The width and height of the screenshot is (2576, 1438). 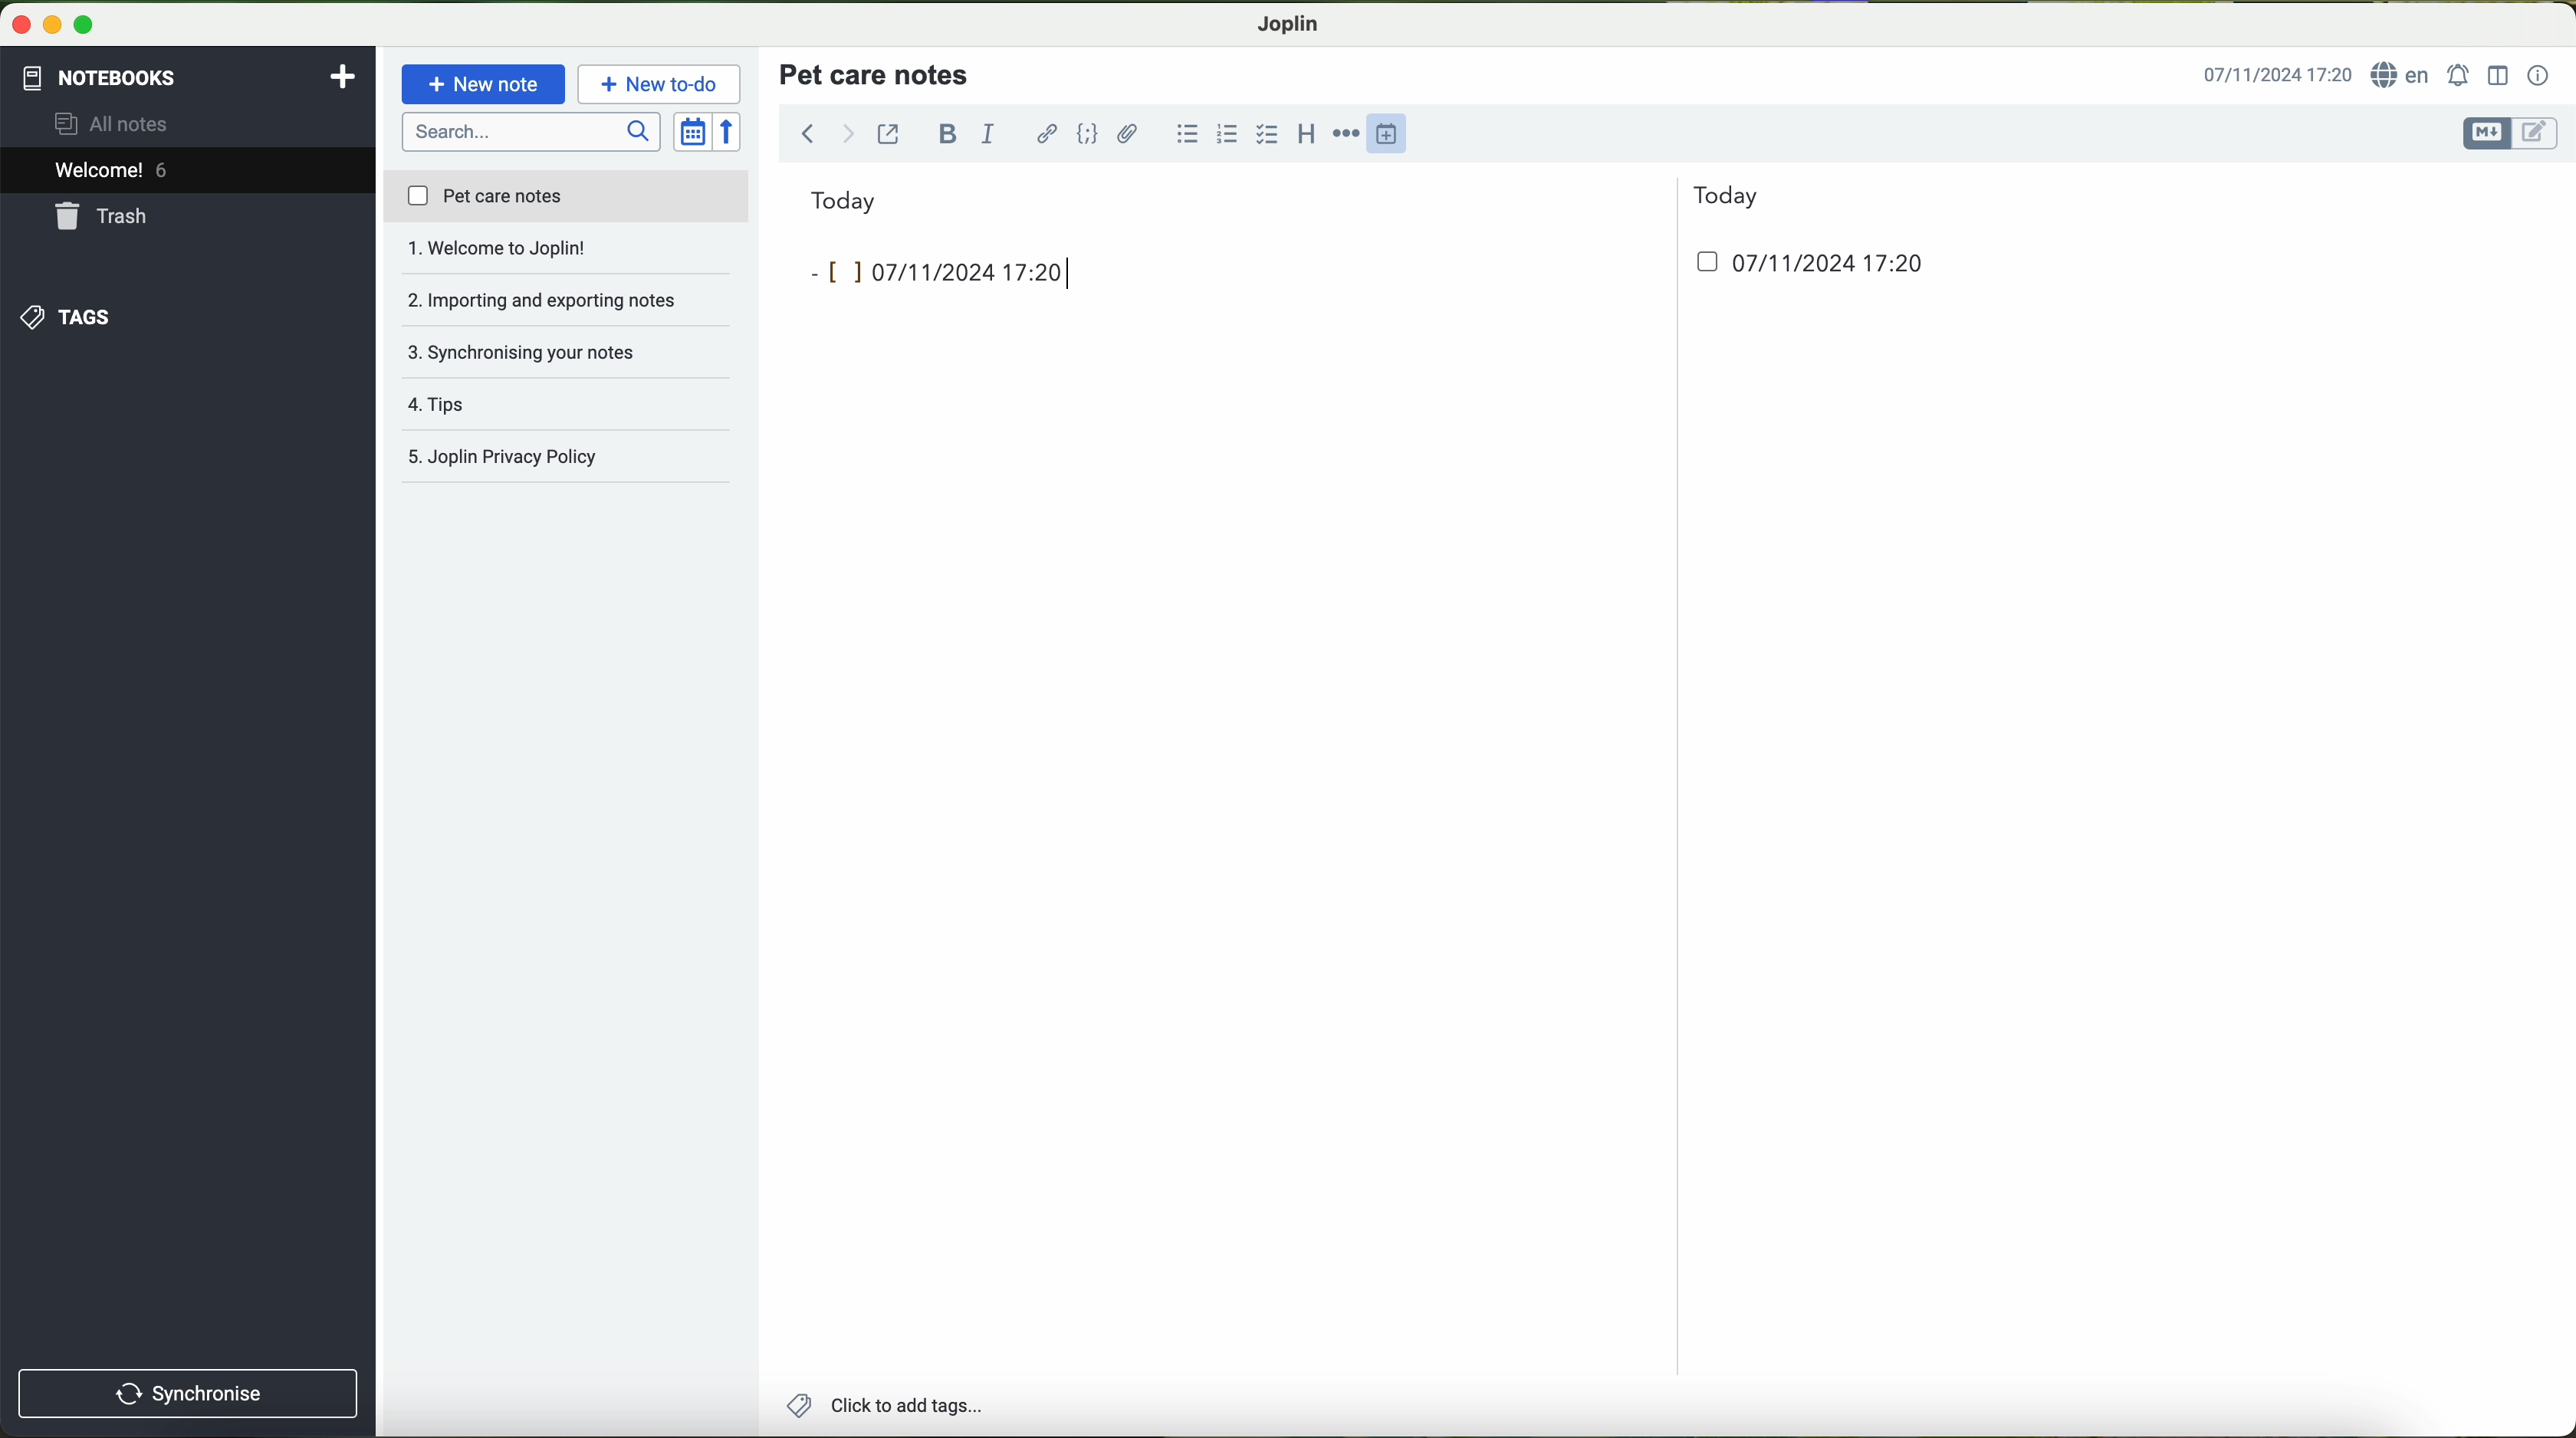 I want to click on bold, so click(x=948, y=133).